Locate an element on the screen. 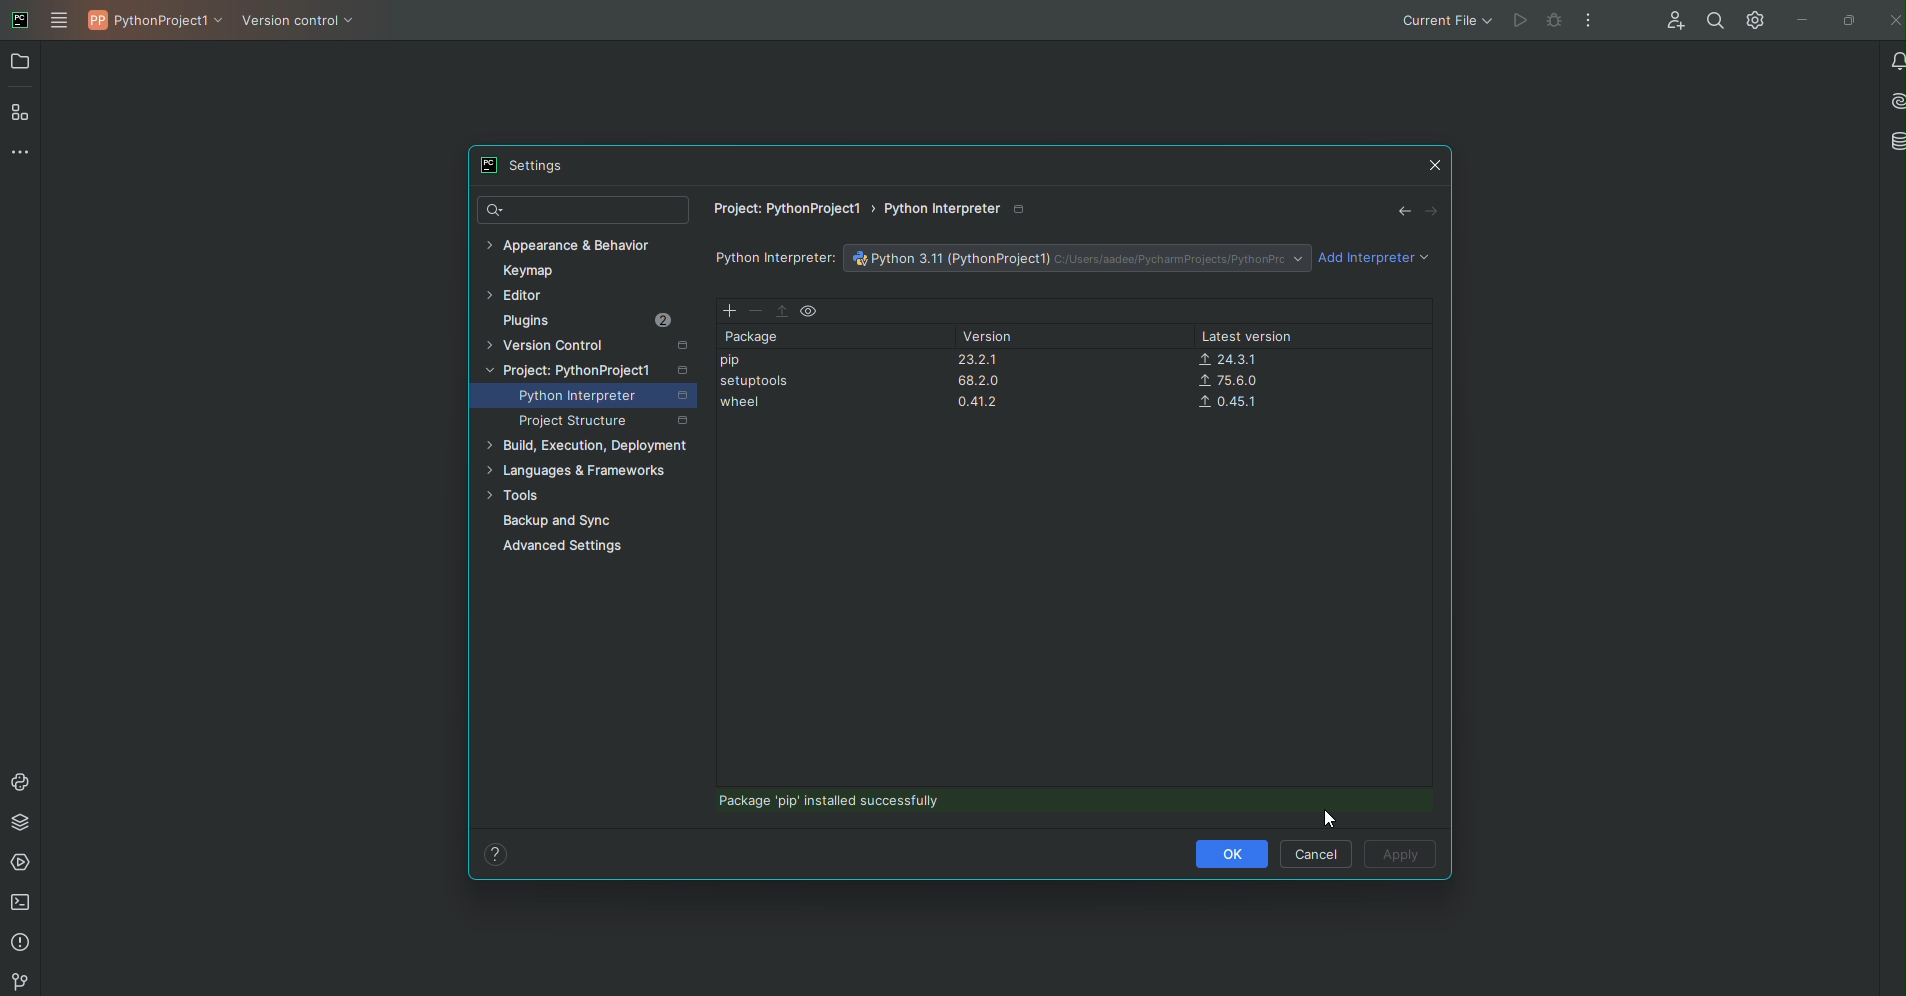 This screenshot has width=1906, height=996. Database is located at coordinates (1893, 139).